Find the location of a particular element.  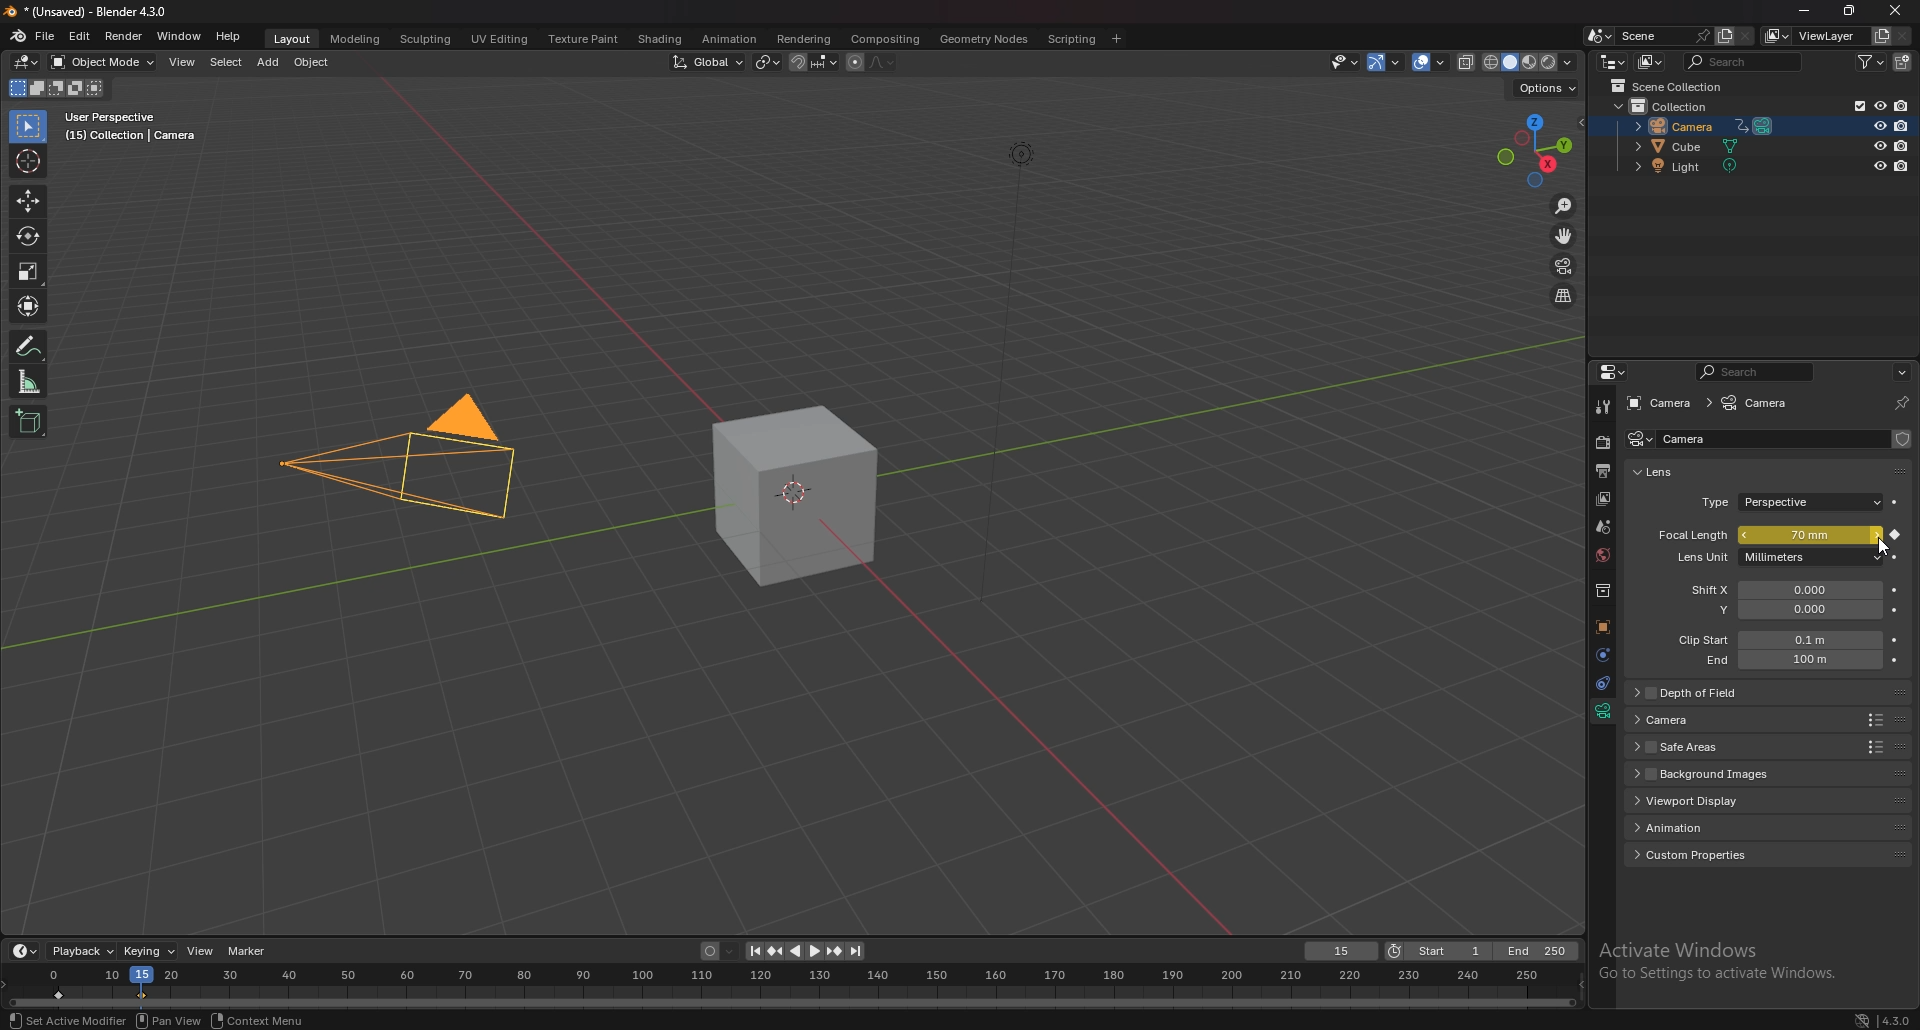

jump to keyframe is located at coordinates (834, 951).